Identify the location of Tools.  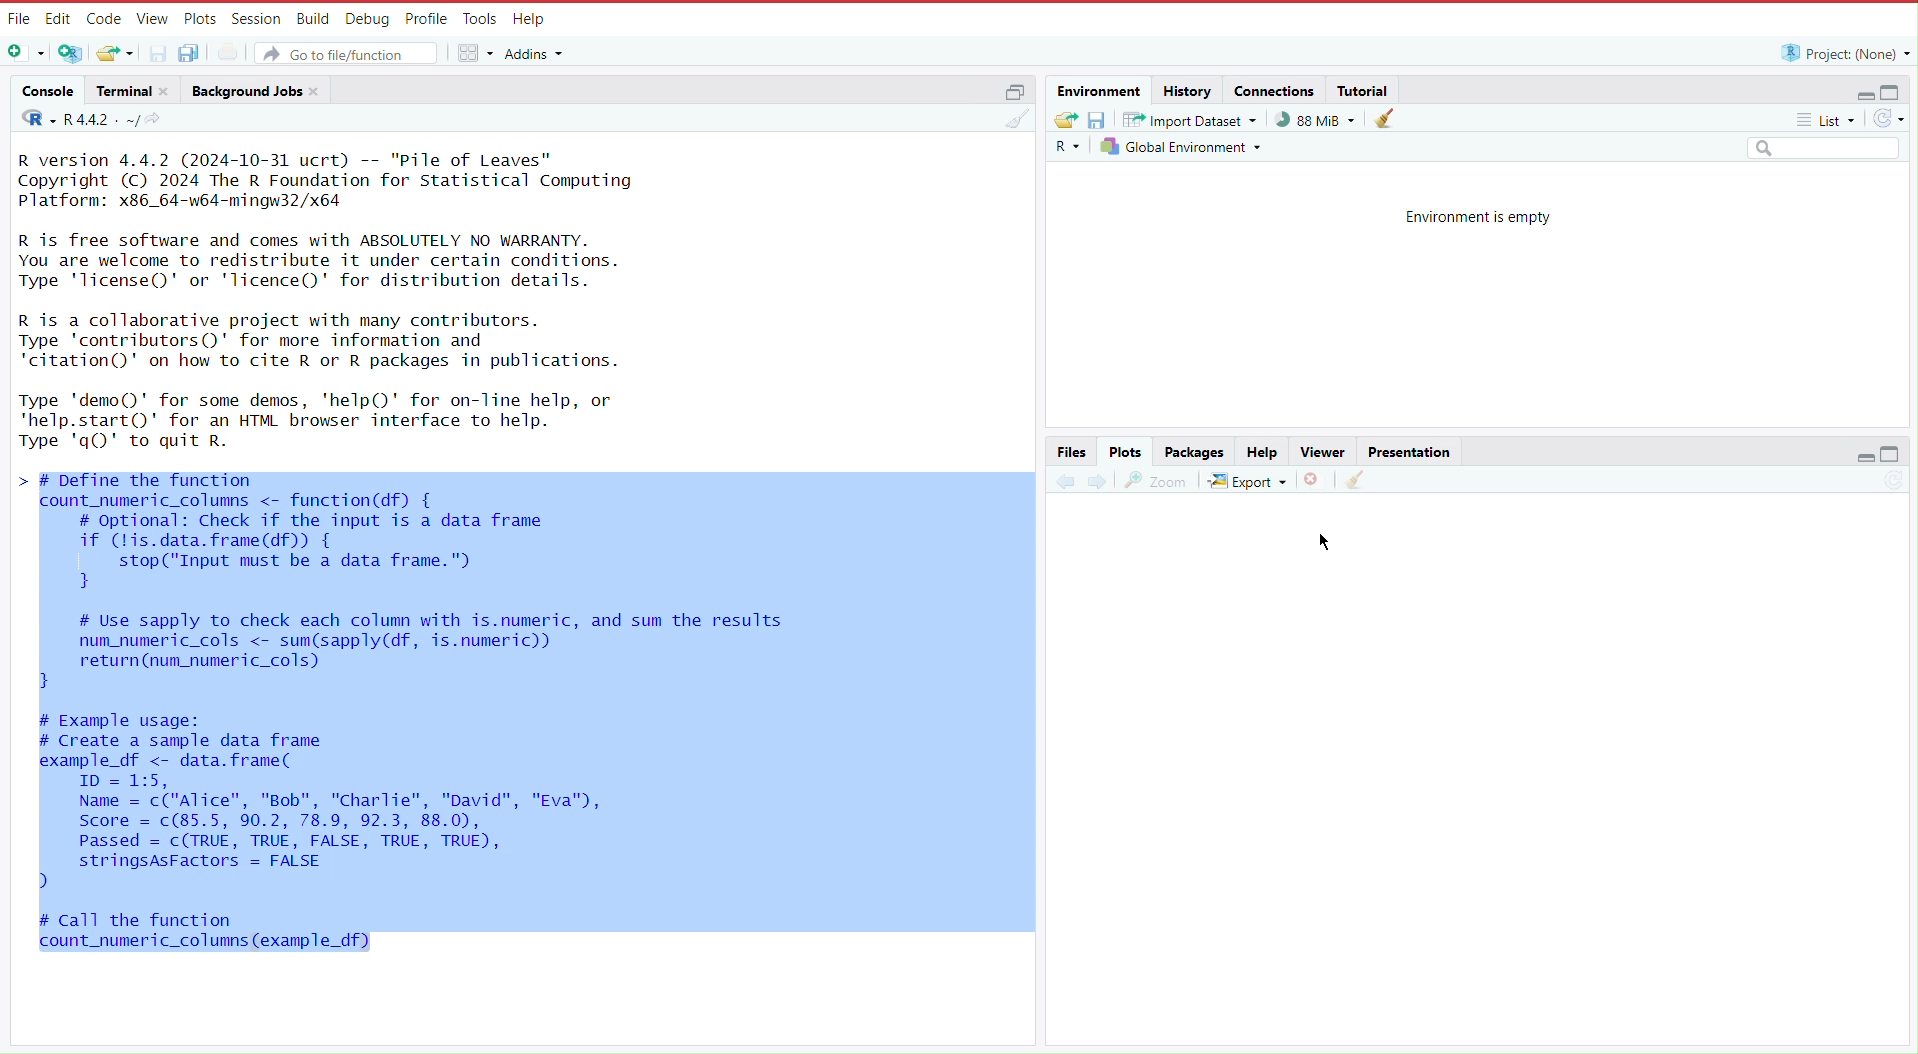
(477, 20).